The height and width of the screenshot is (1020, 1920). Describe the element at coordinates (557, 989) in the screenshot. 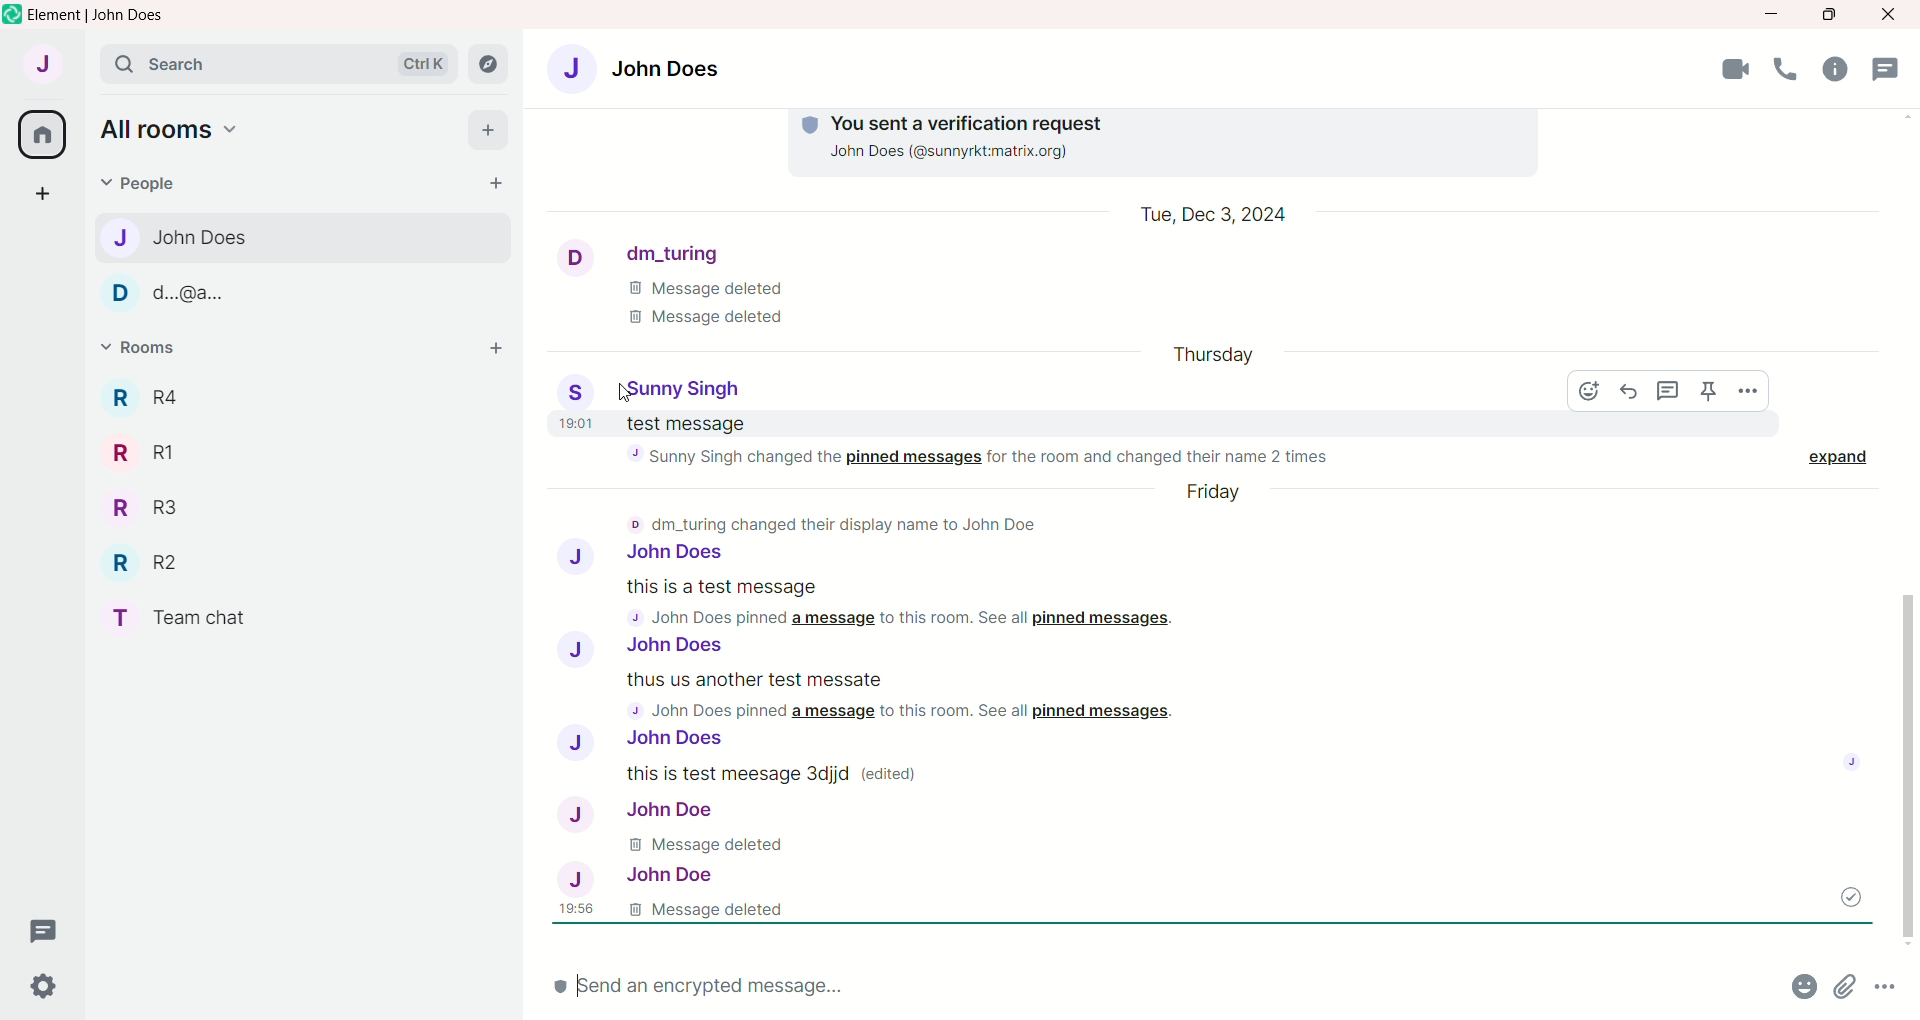

I see `encryption status` at that location.